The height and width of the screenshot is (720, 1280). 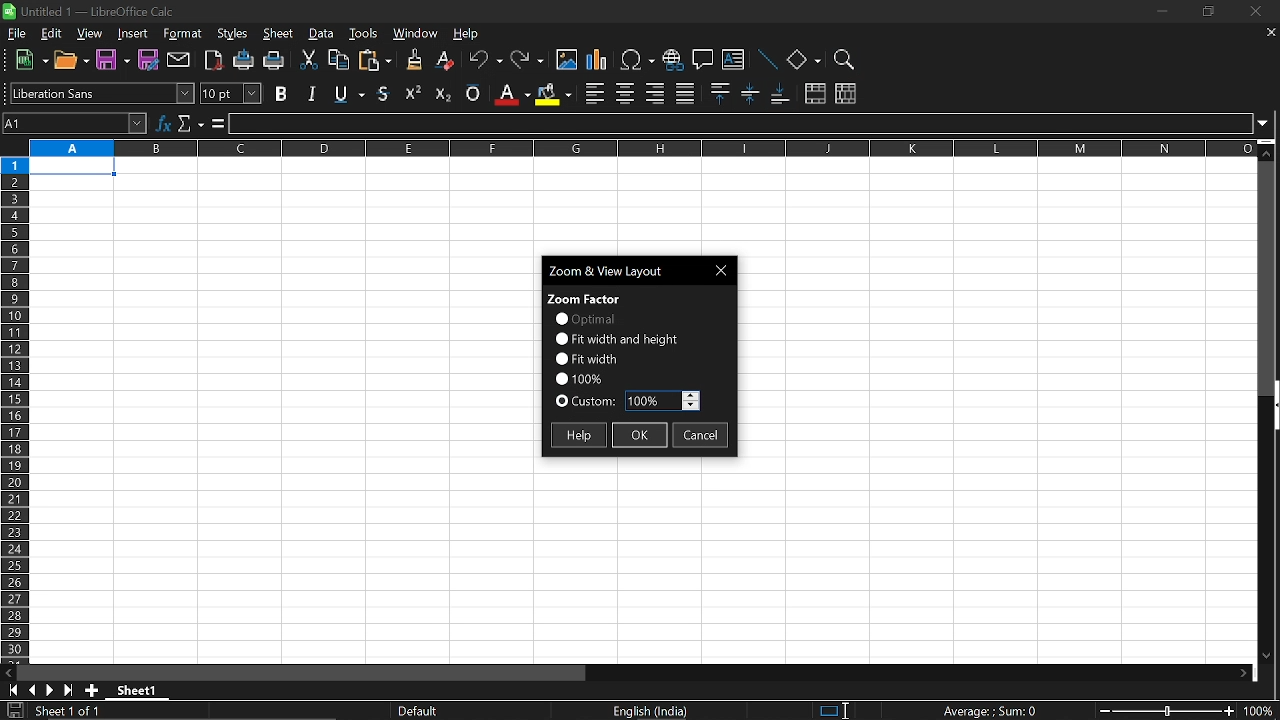 What do you see at coordinates (14, 711) in the screenshot?
I see `save` at bounding box center [14, 711].